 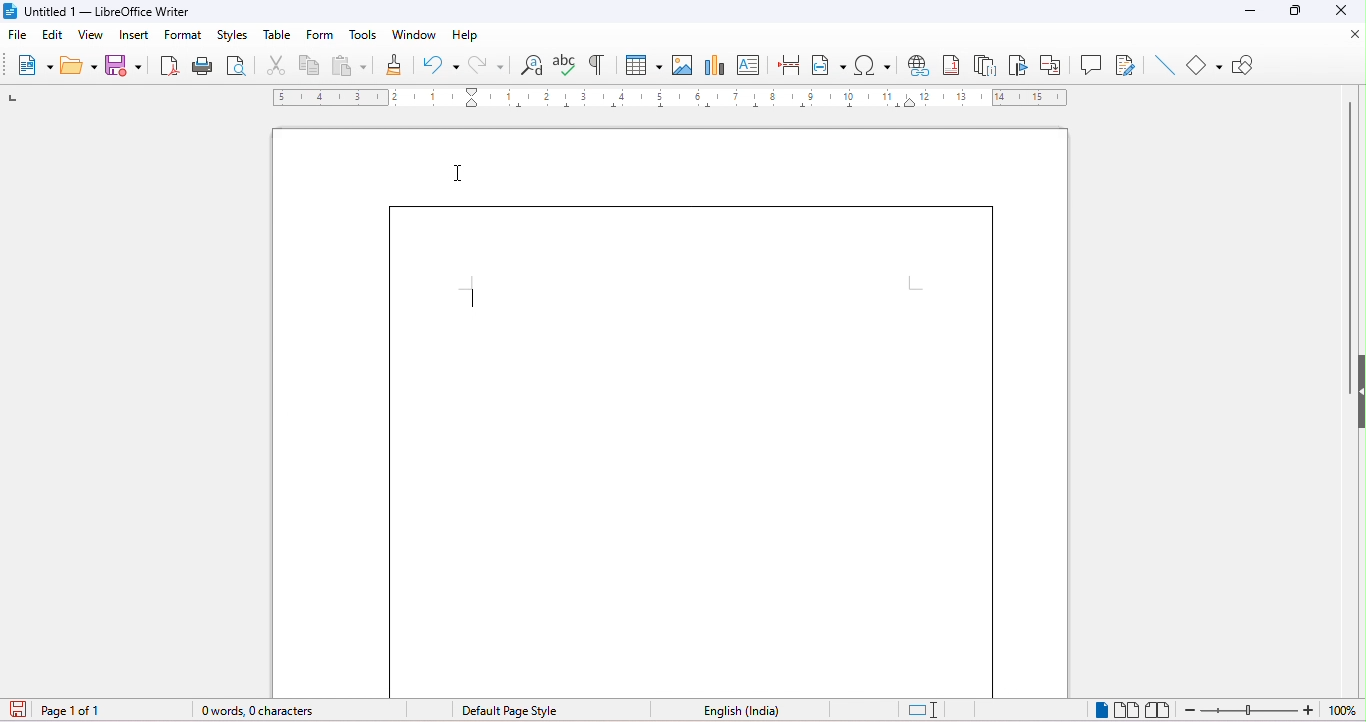 What do you see at coordinates (1357, 385) in the screenshot?
I see `height` at bounding box center [1357, 385].